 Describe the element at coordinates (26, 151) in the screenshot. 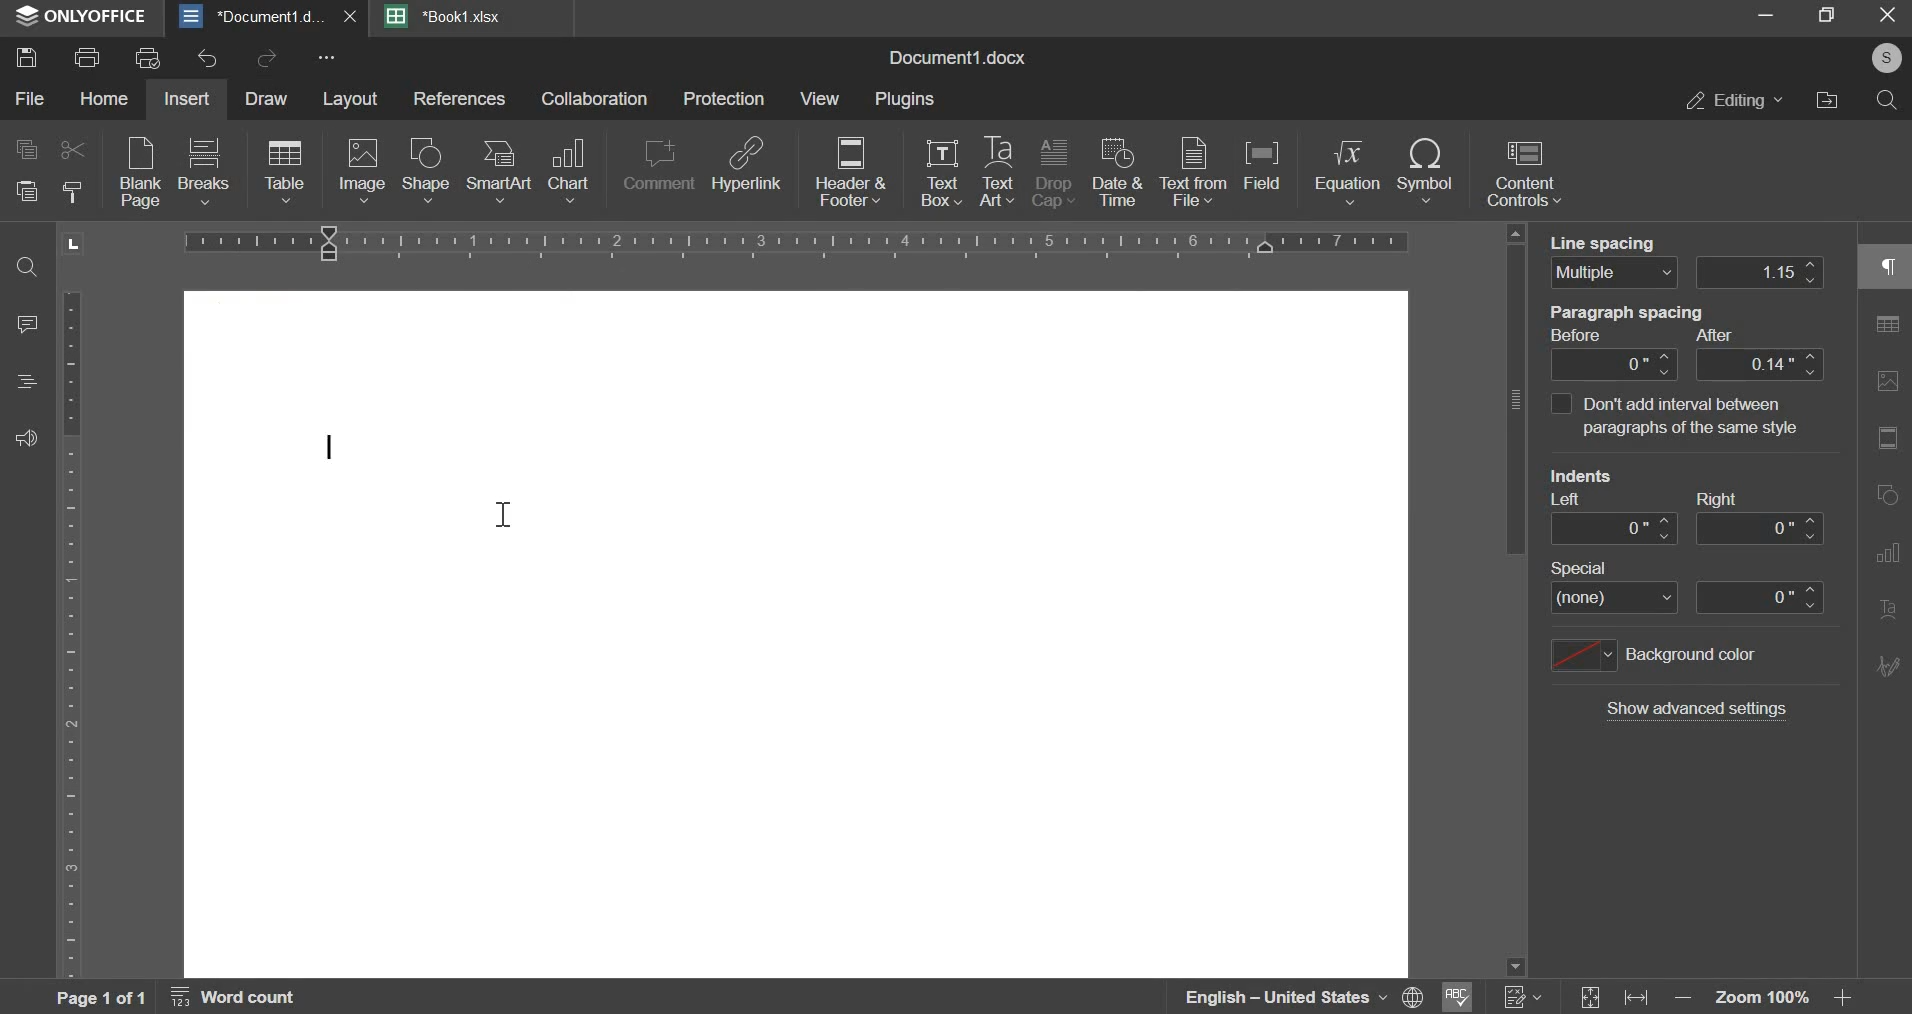

I see `copy` at that location.